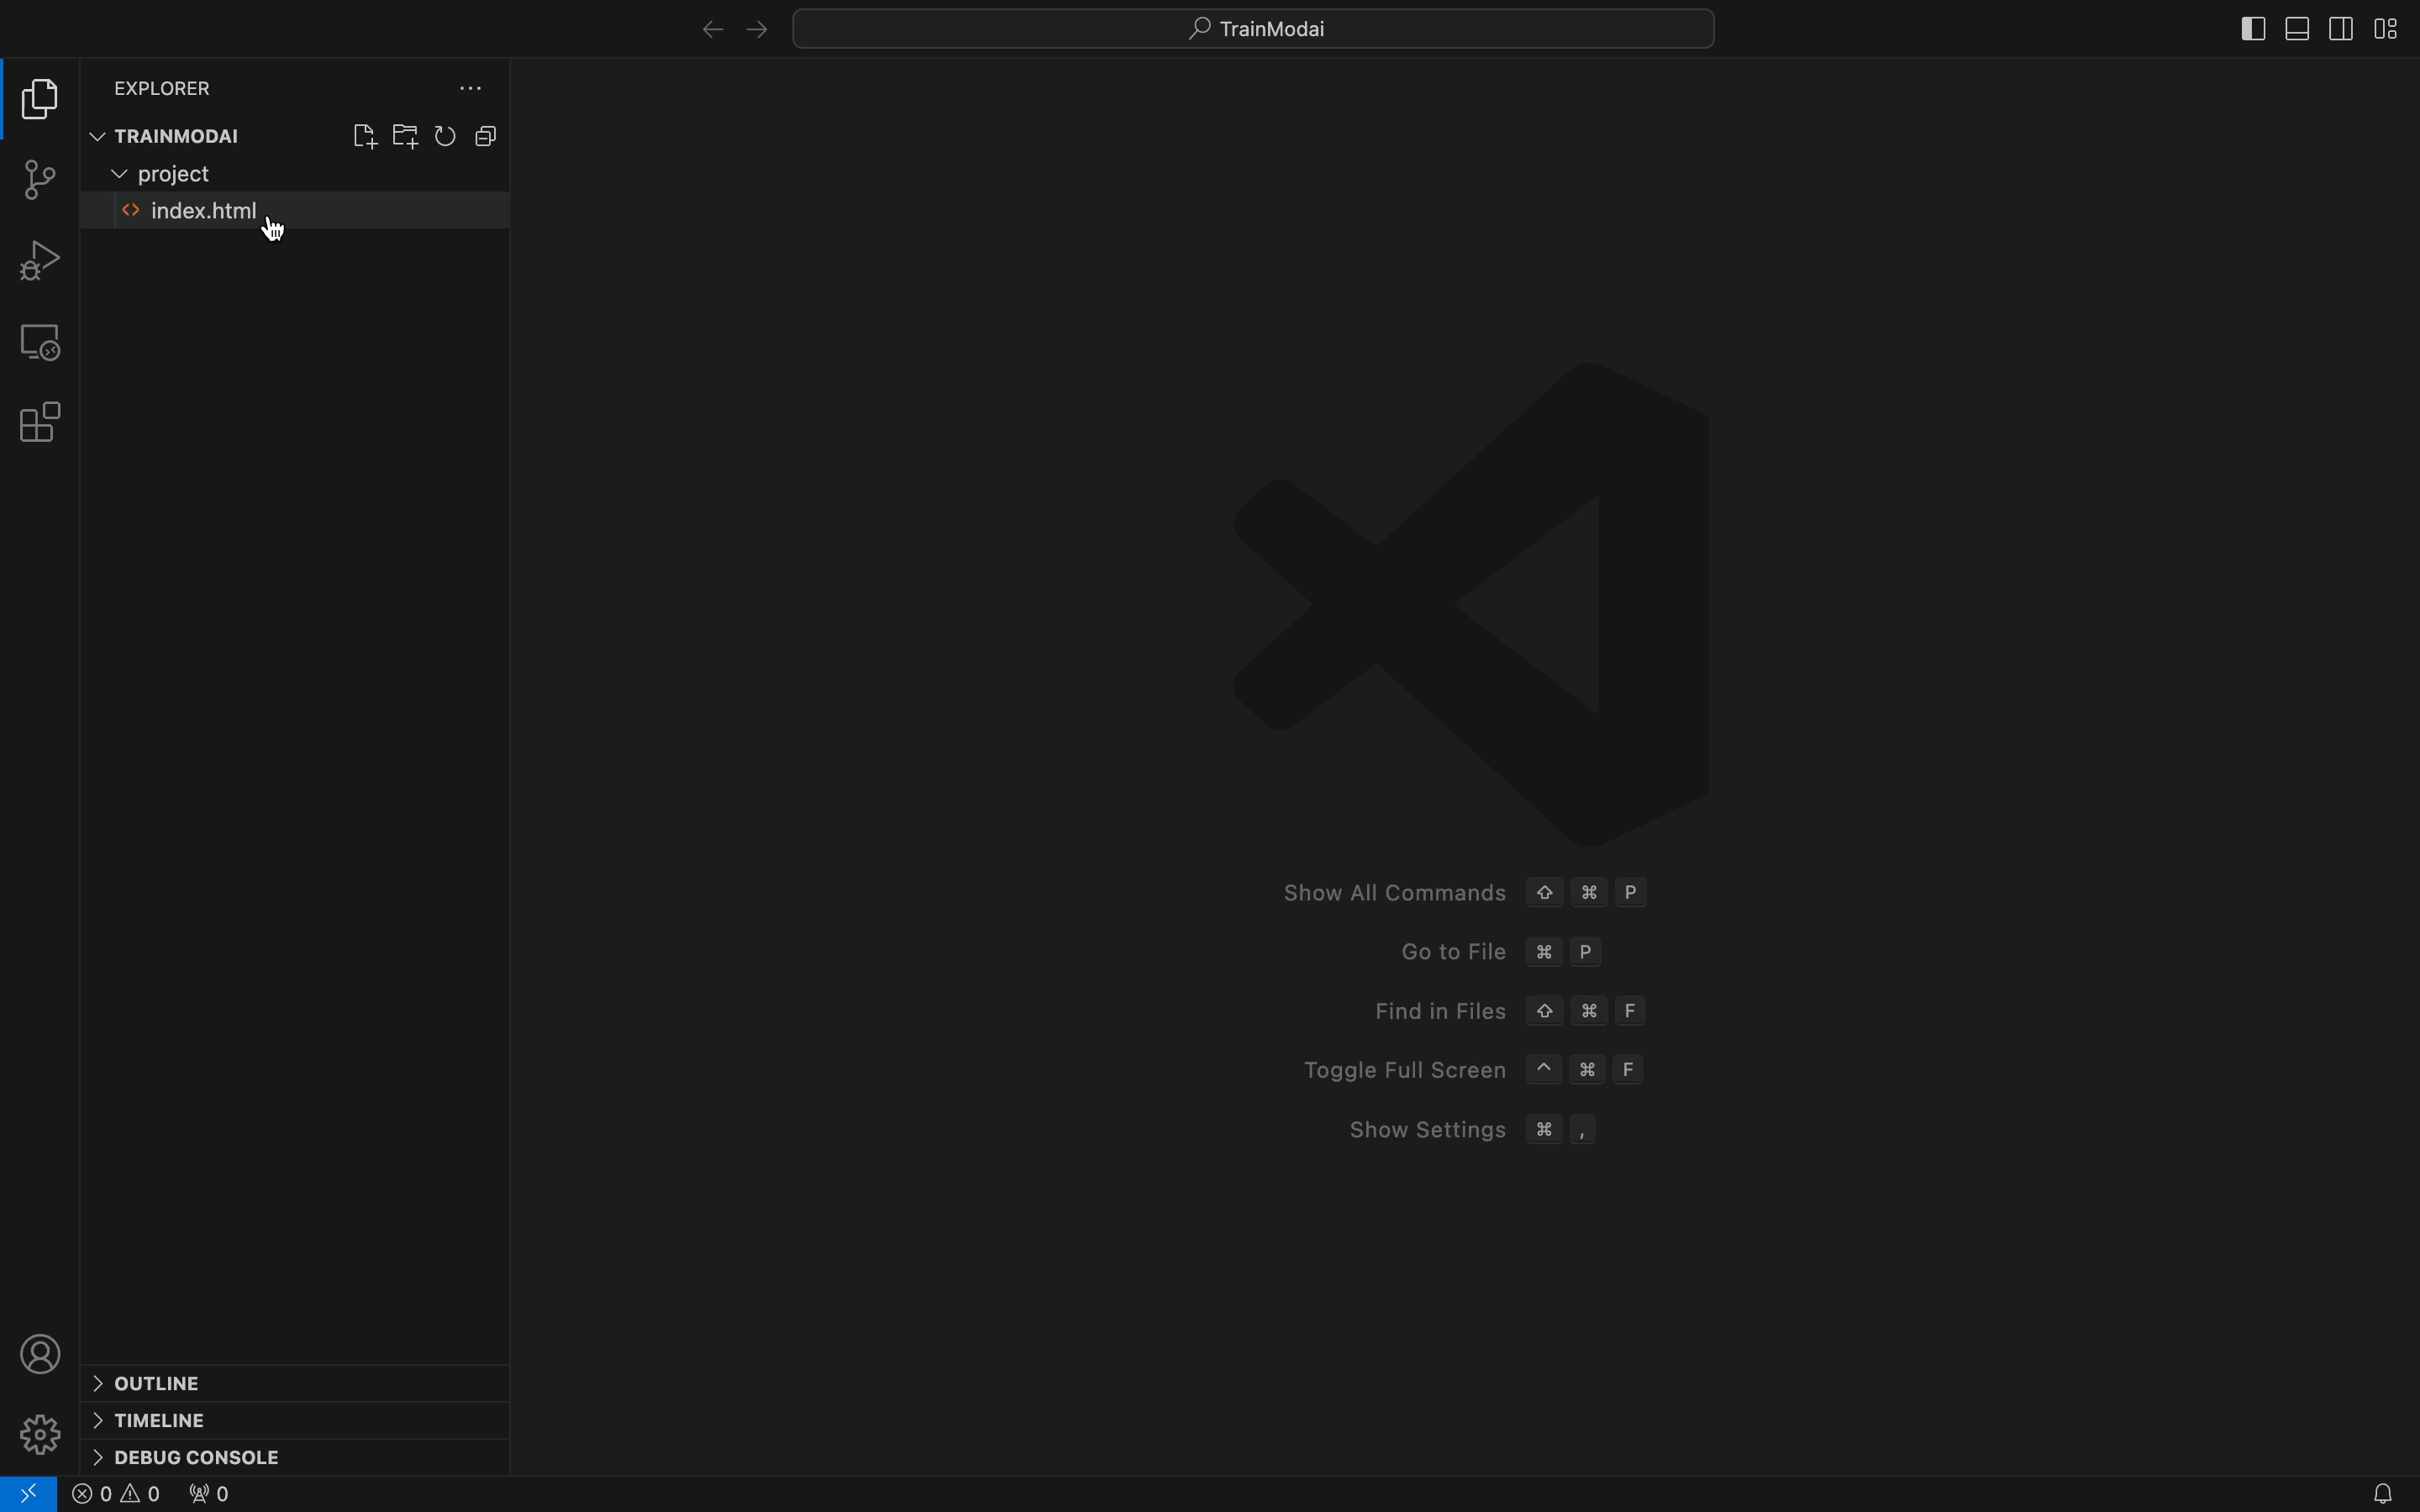 This screenshot has height=1512, width=2420. What do you see at coordinates (182, 135) in the screenshot?
I see `trainmodal` at bounding box center [182, 135].